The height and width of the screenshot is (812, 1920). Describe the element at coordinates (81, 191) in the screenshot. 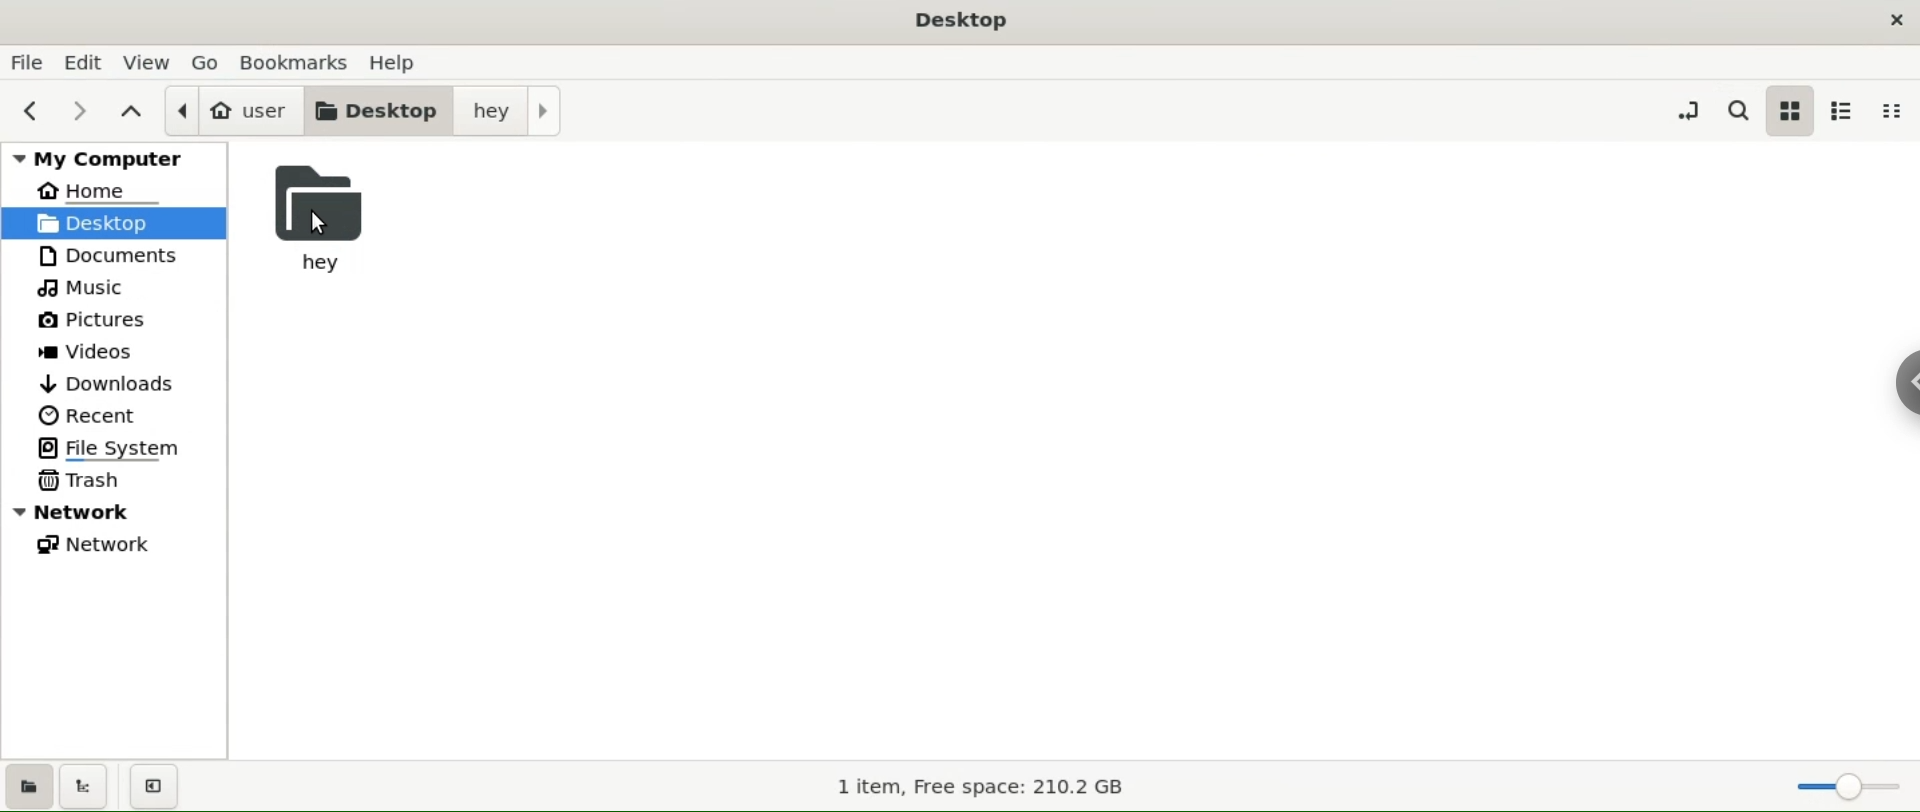

I see `home` at that location.